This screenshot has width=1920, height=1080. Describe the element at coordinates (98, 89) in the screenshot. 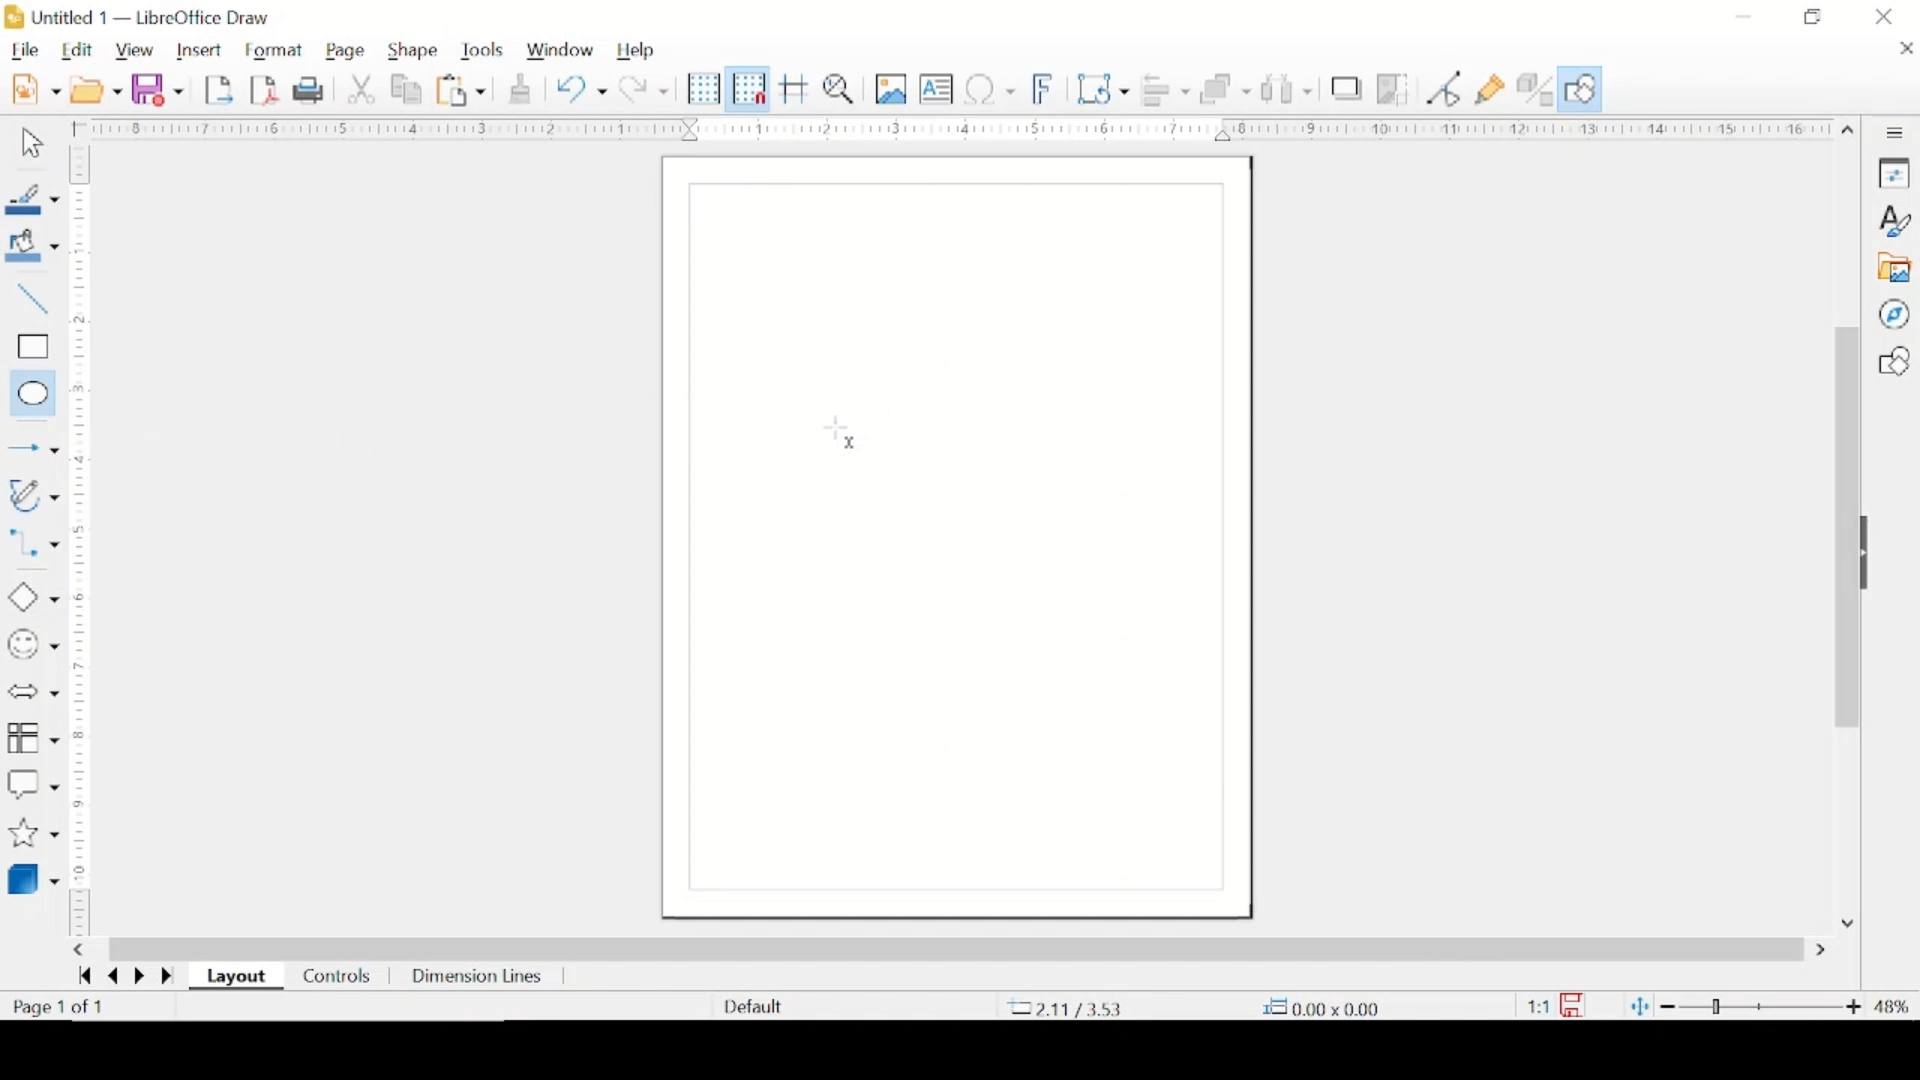

I see `open` at that location.